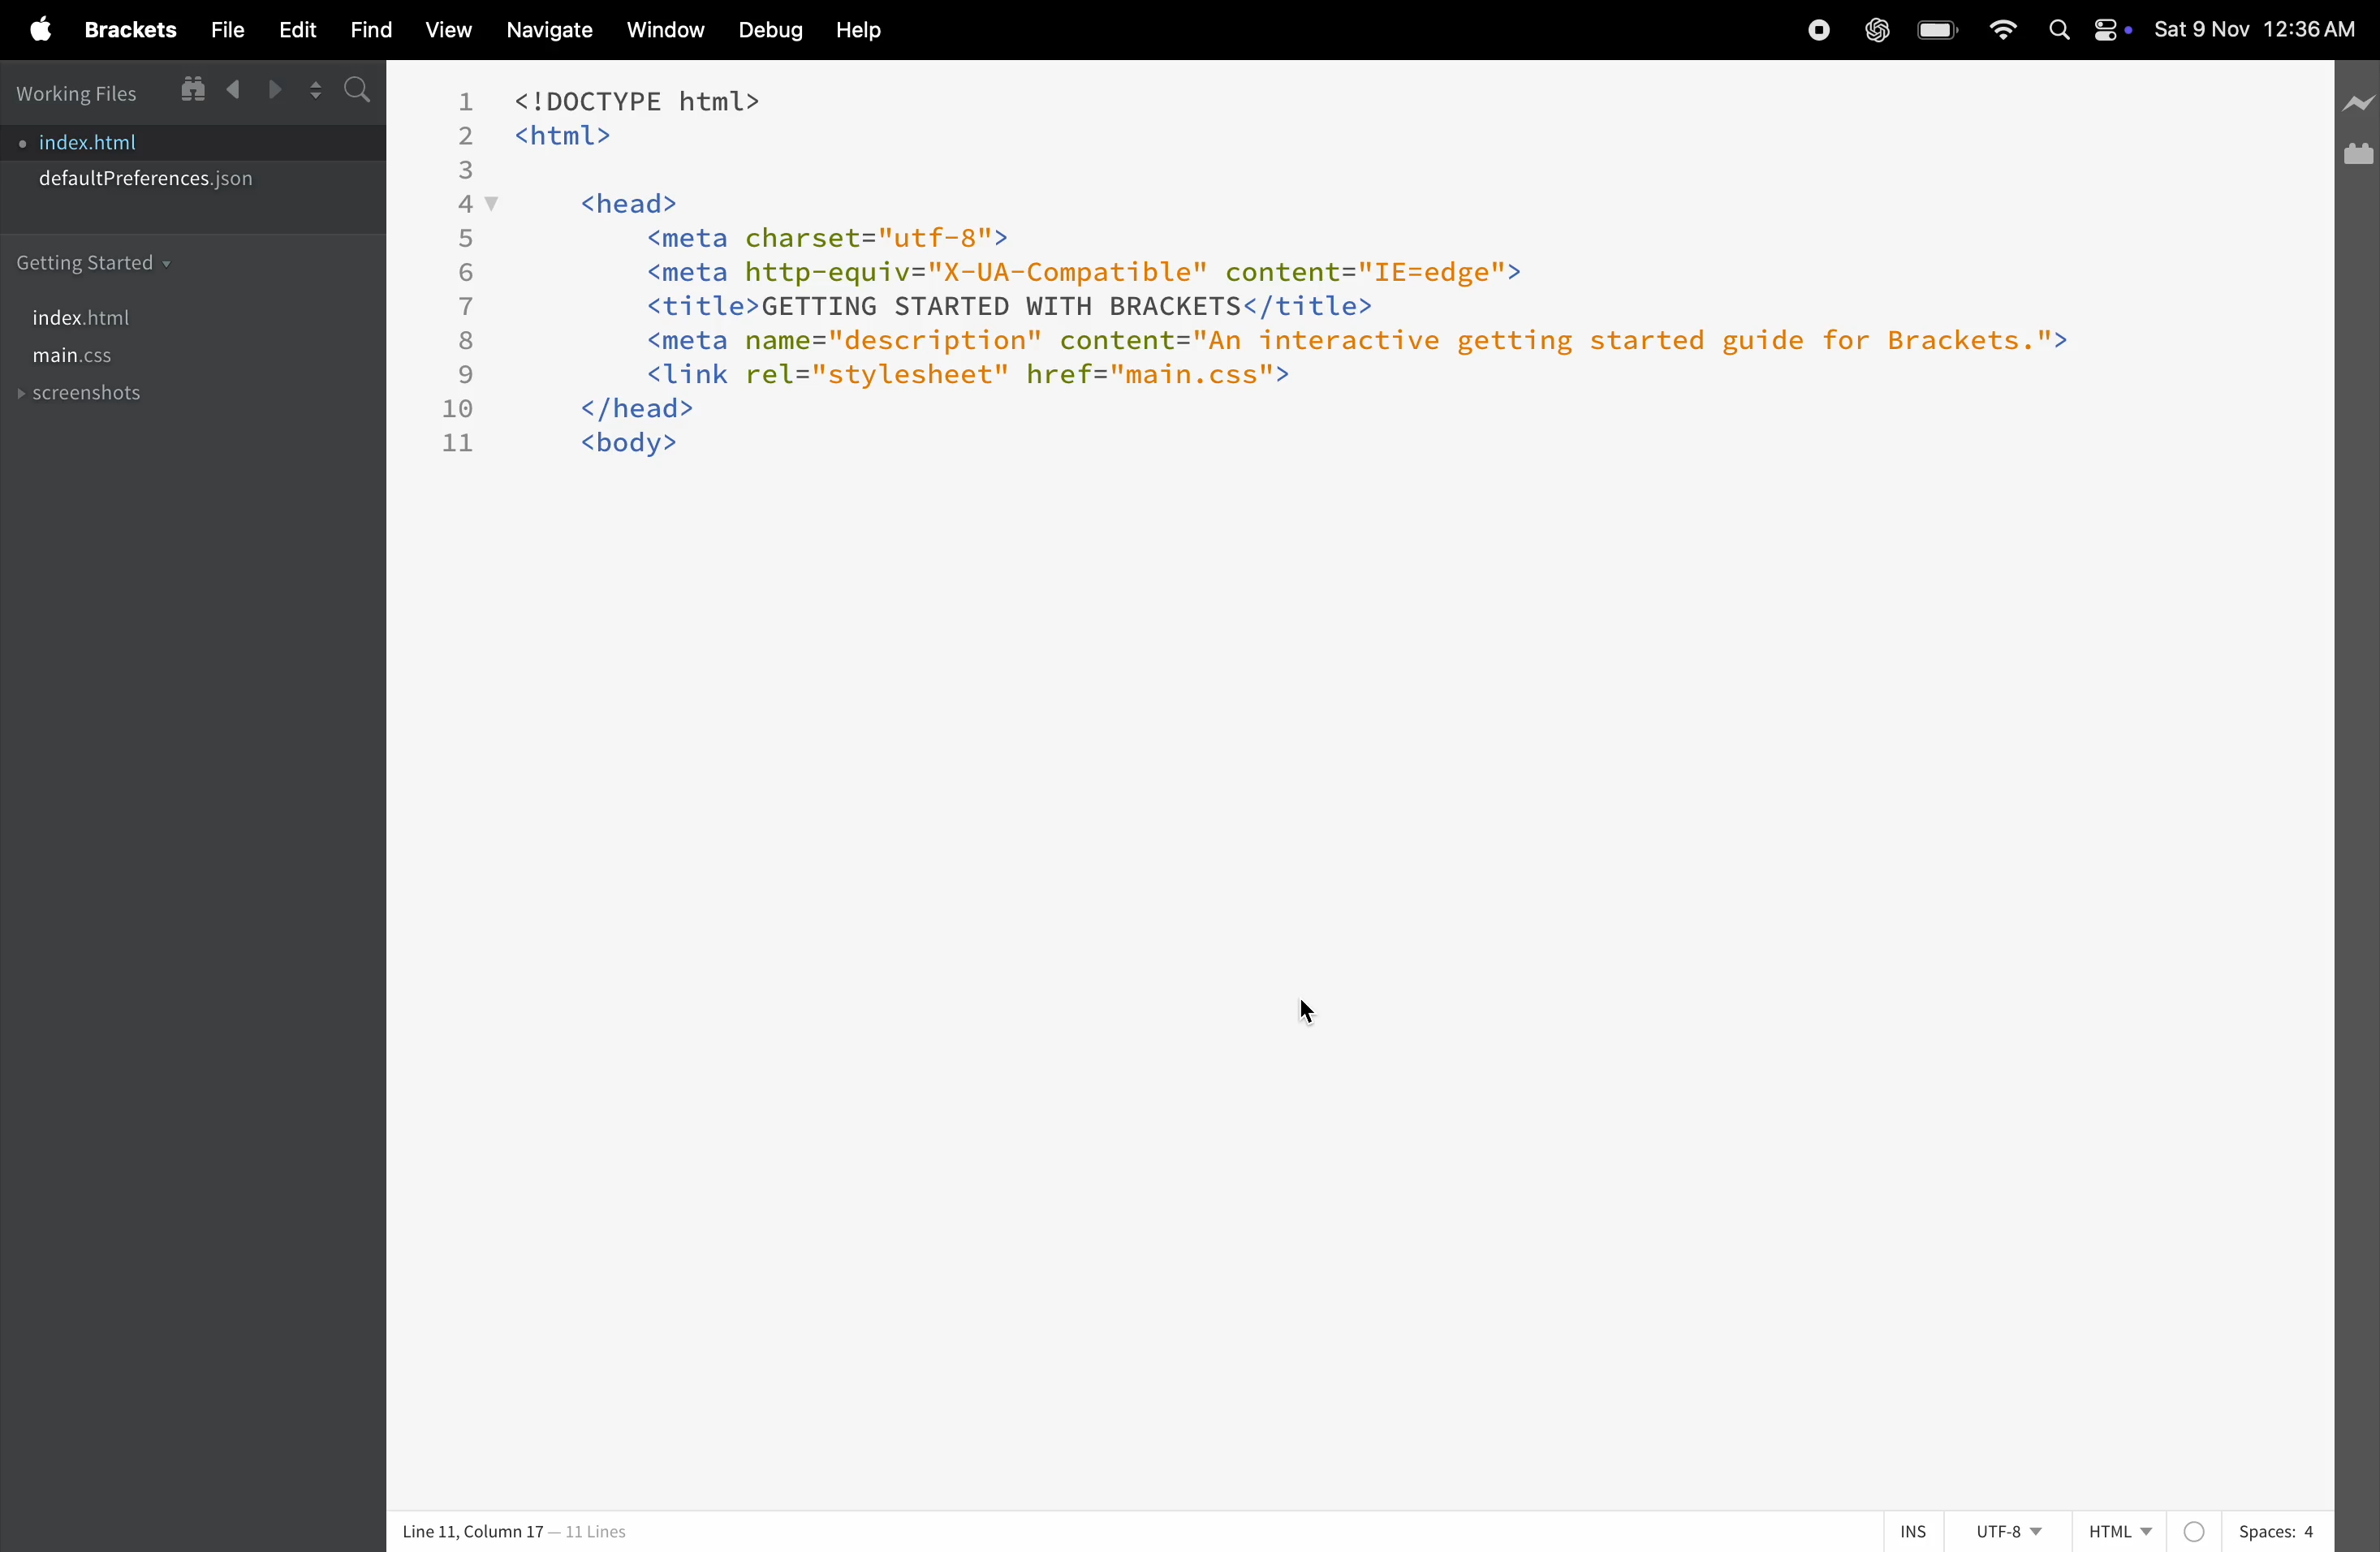  What do you see at coordinates (2003, 1532) in the screenshot?
I see `utf-8` at bounding box center [2003, 1532].